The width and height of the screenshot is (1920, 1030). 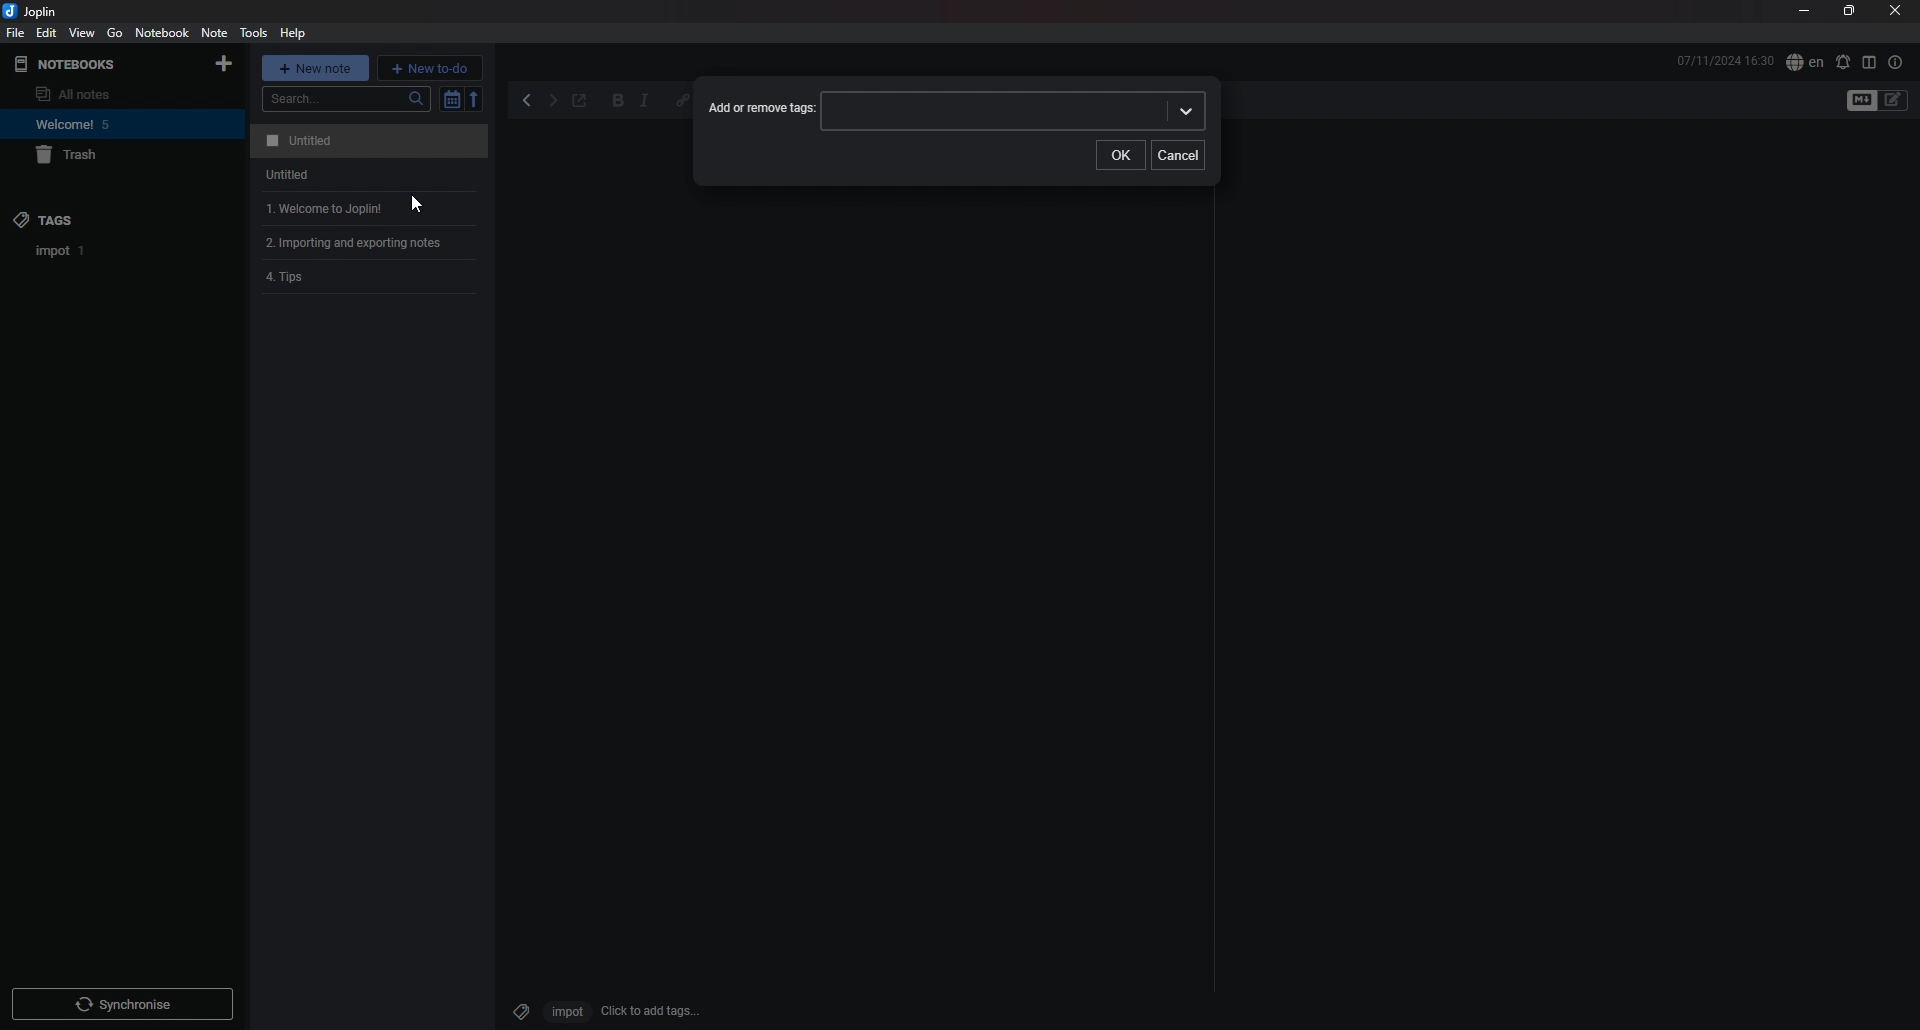 I want to click on note properties, so click(x=1895, y=62).